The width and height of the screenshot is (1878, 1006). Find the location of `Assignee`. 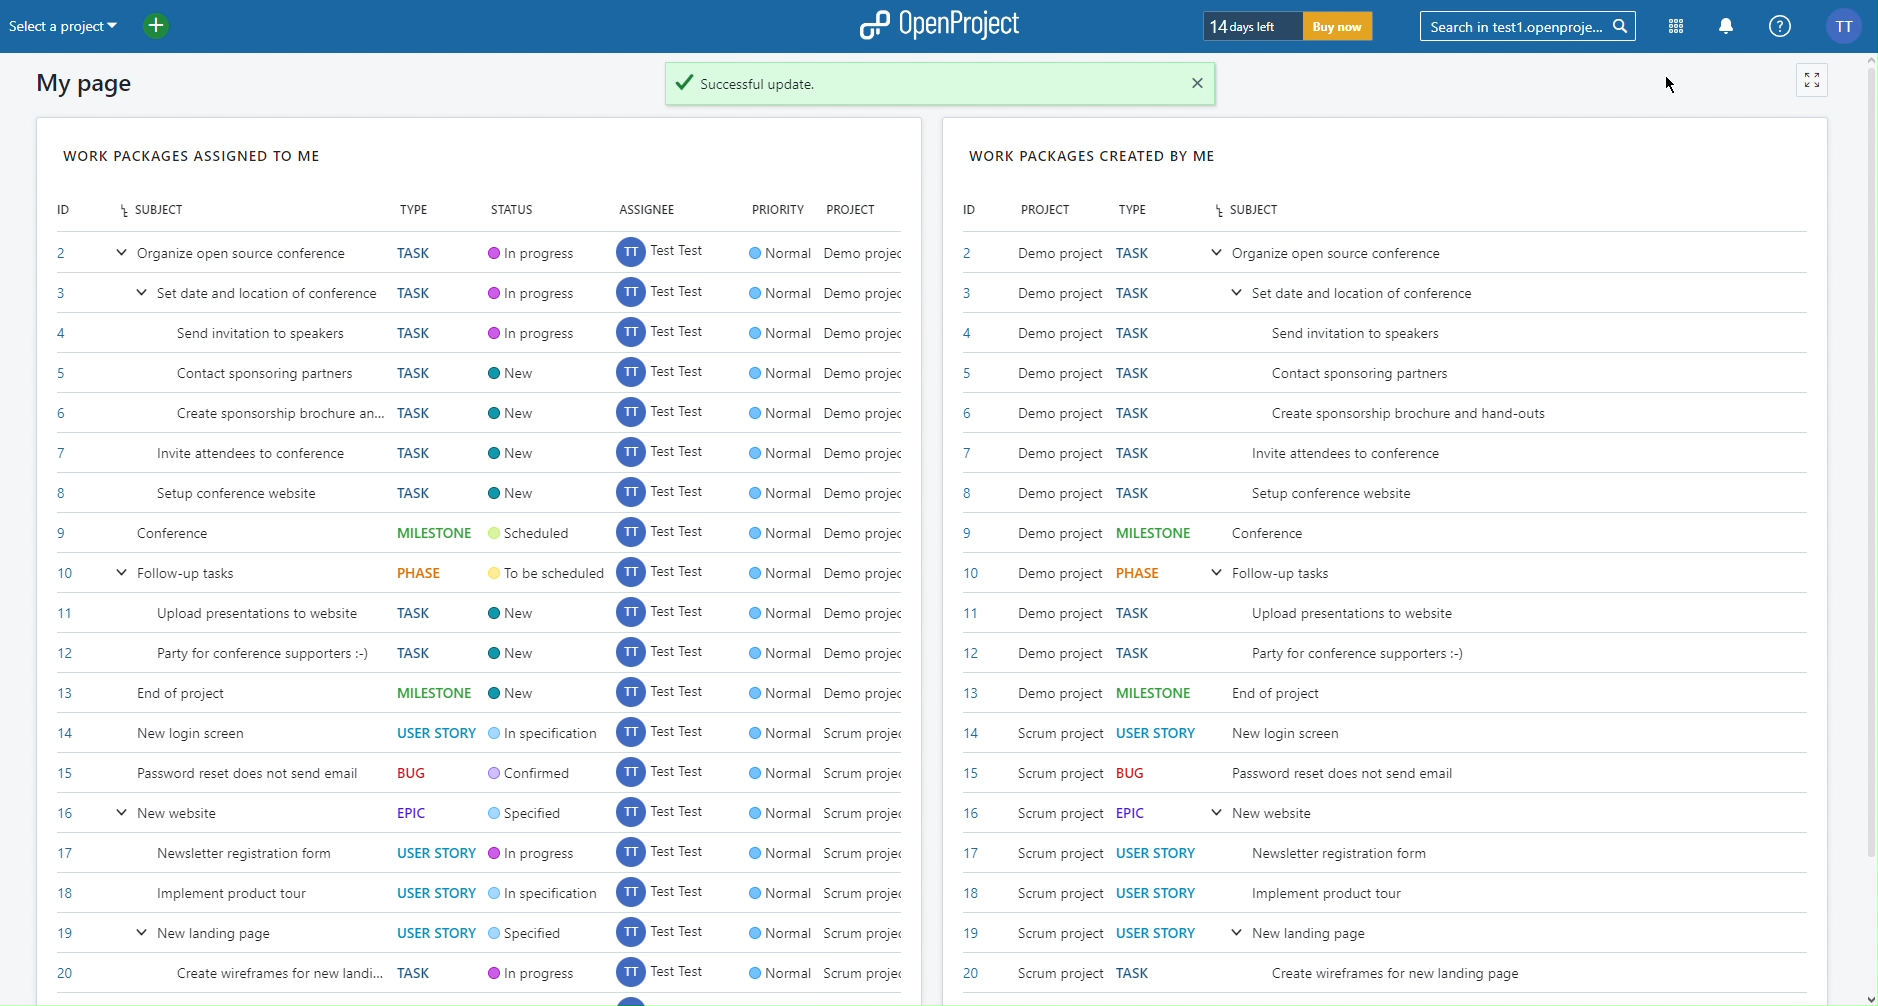

Assignee is located at coordinates (646, 208).